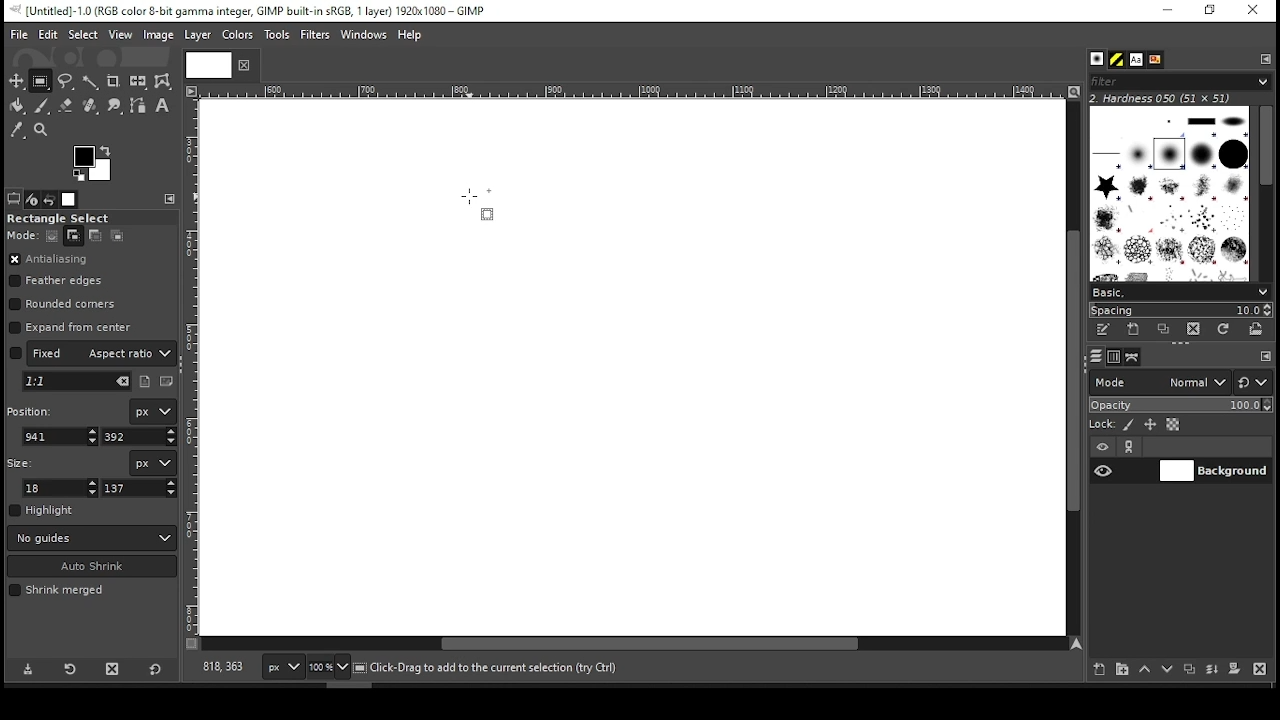  What do you see at coordinates (94, 236) in the screenshot?
I see `subtract from the current selection` at bounding box center [94, 236].